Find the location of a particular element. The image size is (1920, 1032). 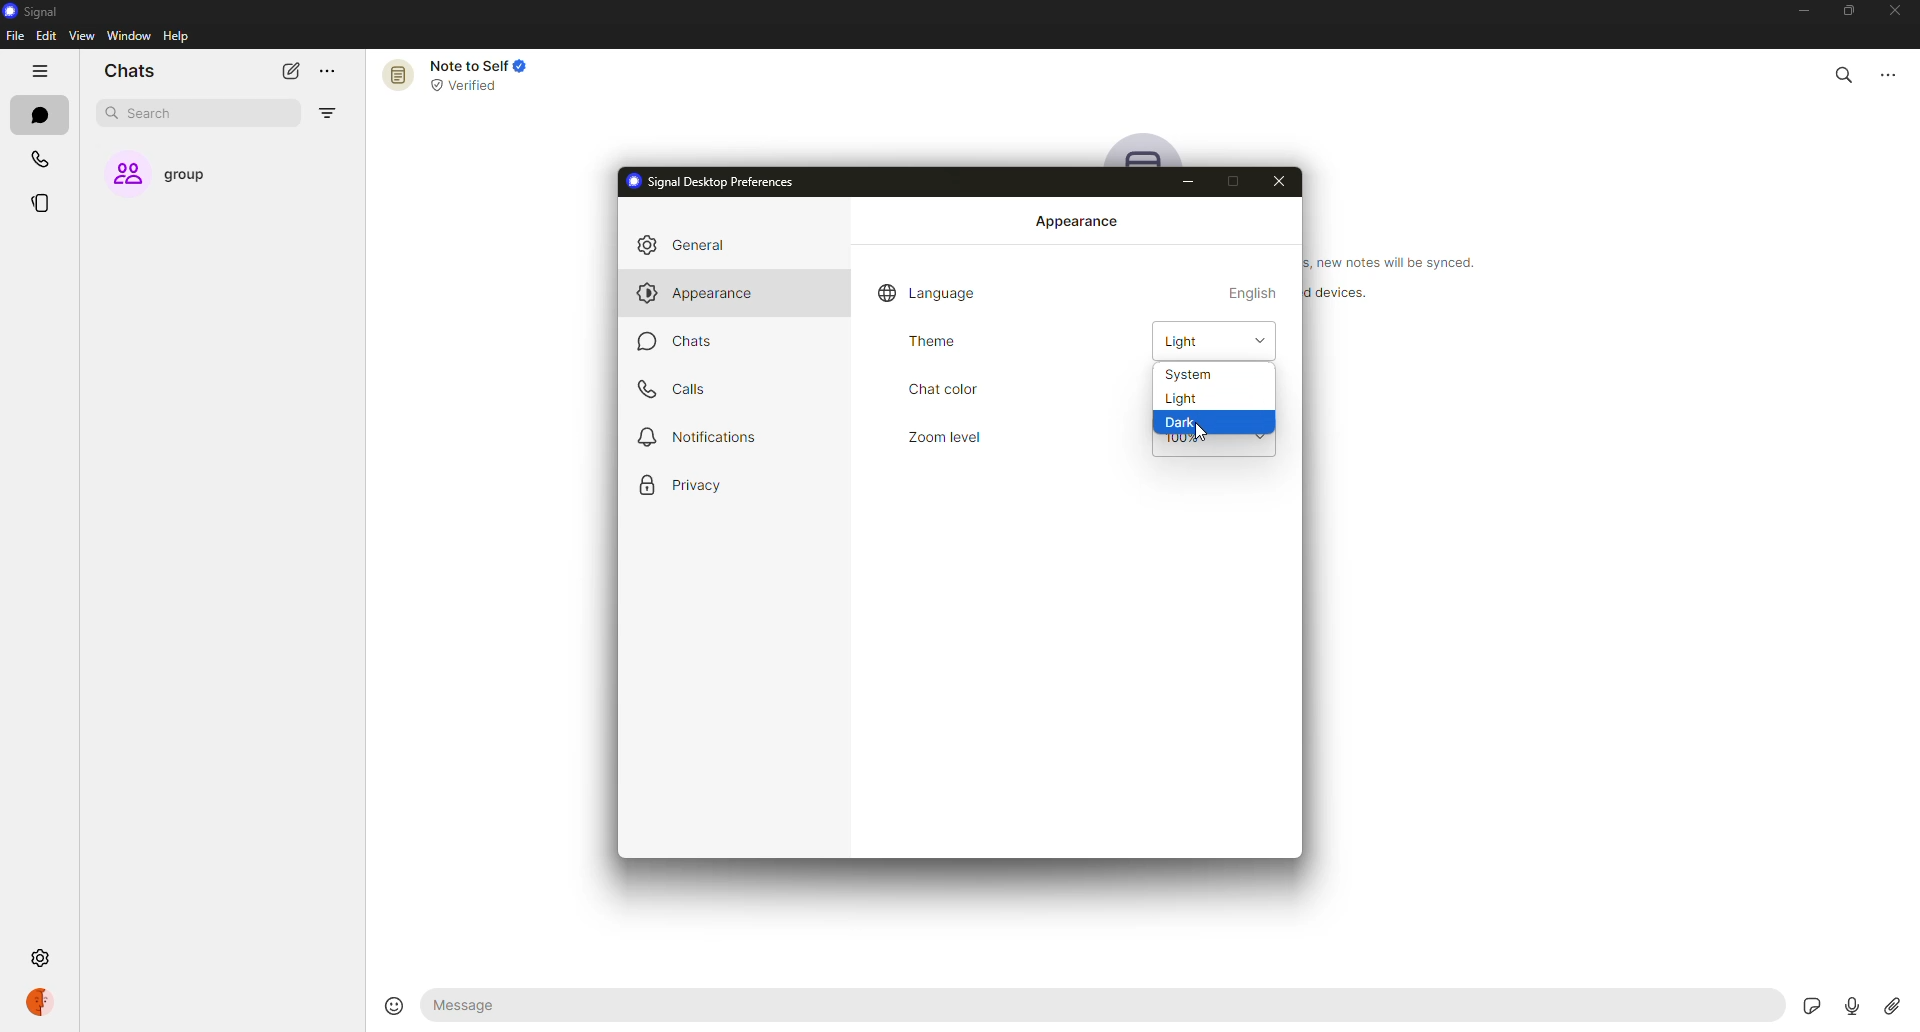

dark is located at coordinates (1184, 423).